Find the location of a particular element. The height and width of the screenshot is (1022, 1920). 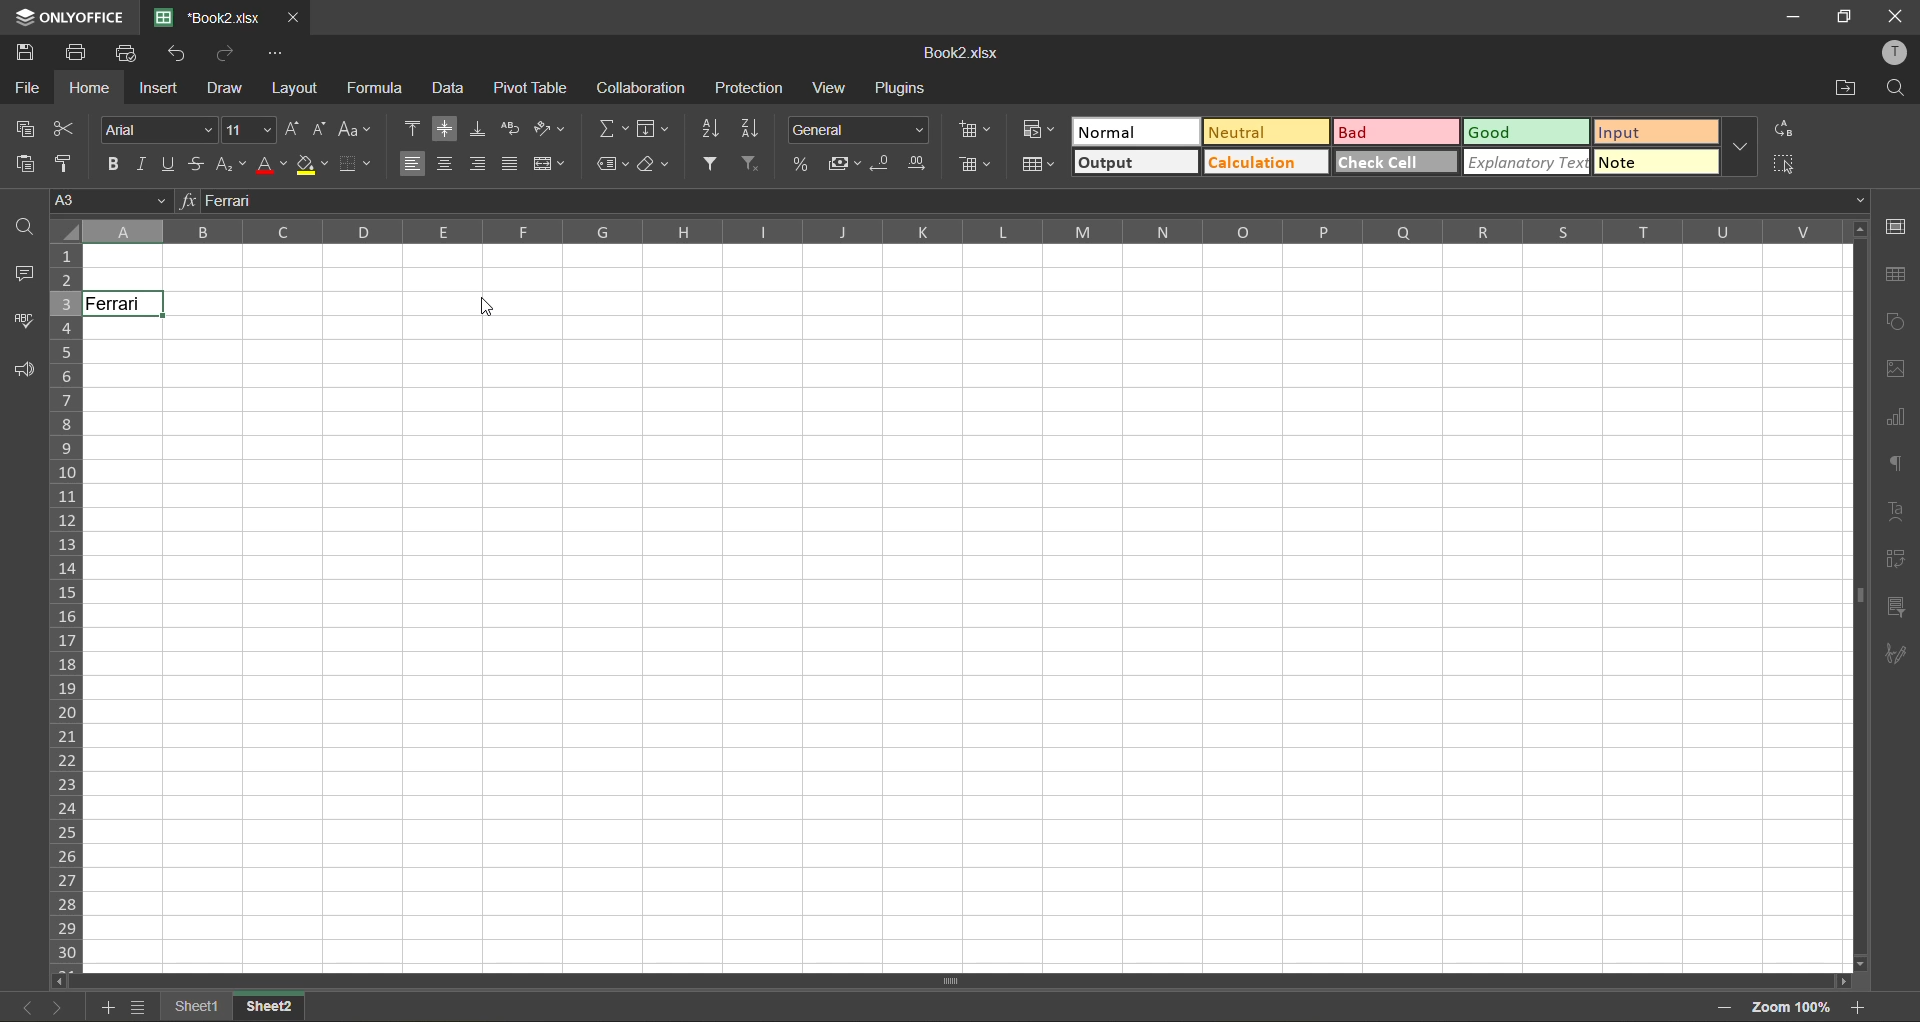

file is located at coordinates (27, 86).